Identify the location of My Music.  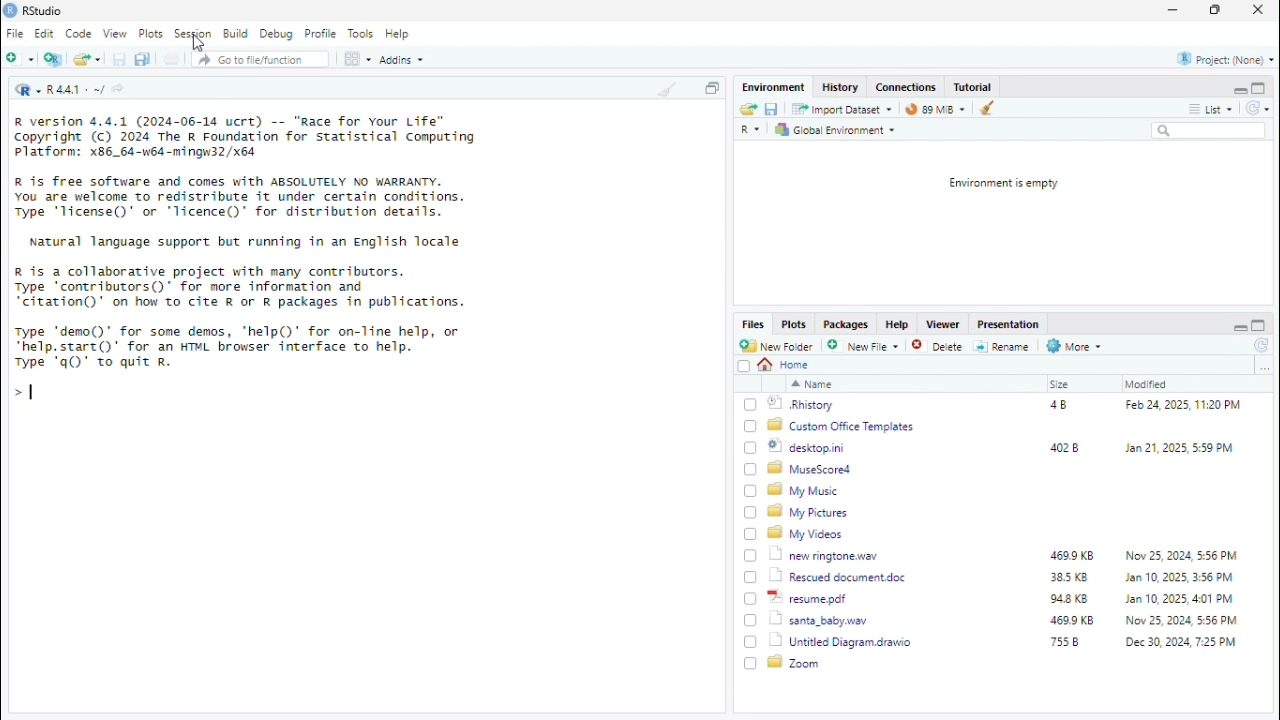
(803, 491).